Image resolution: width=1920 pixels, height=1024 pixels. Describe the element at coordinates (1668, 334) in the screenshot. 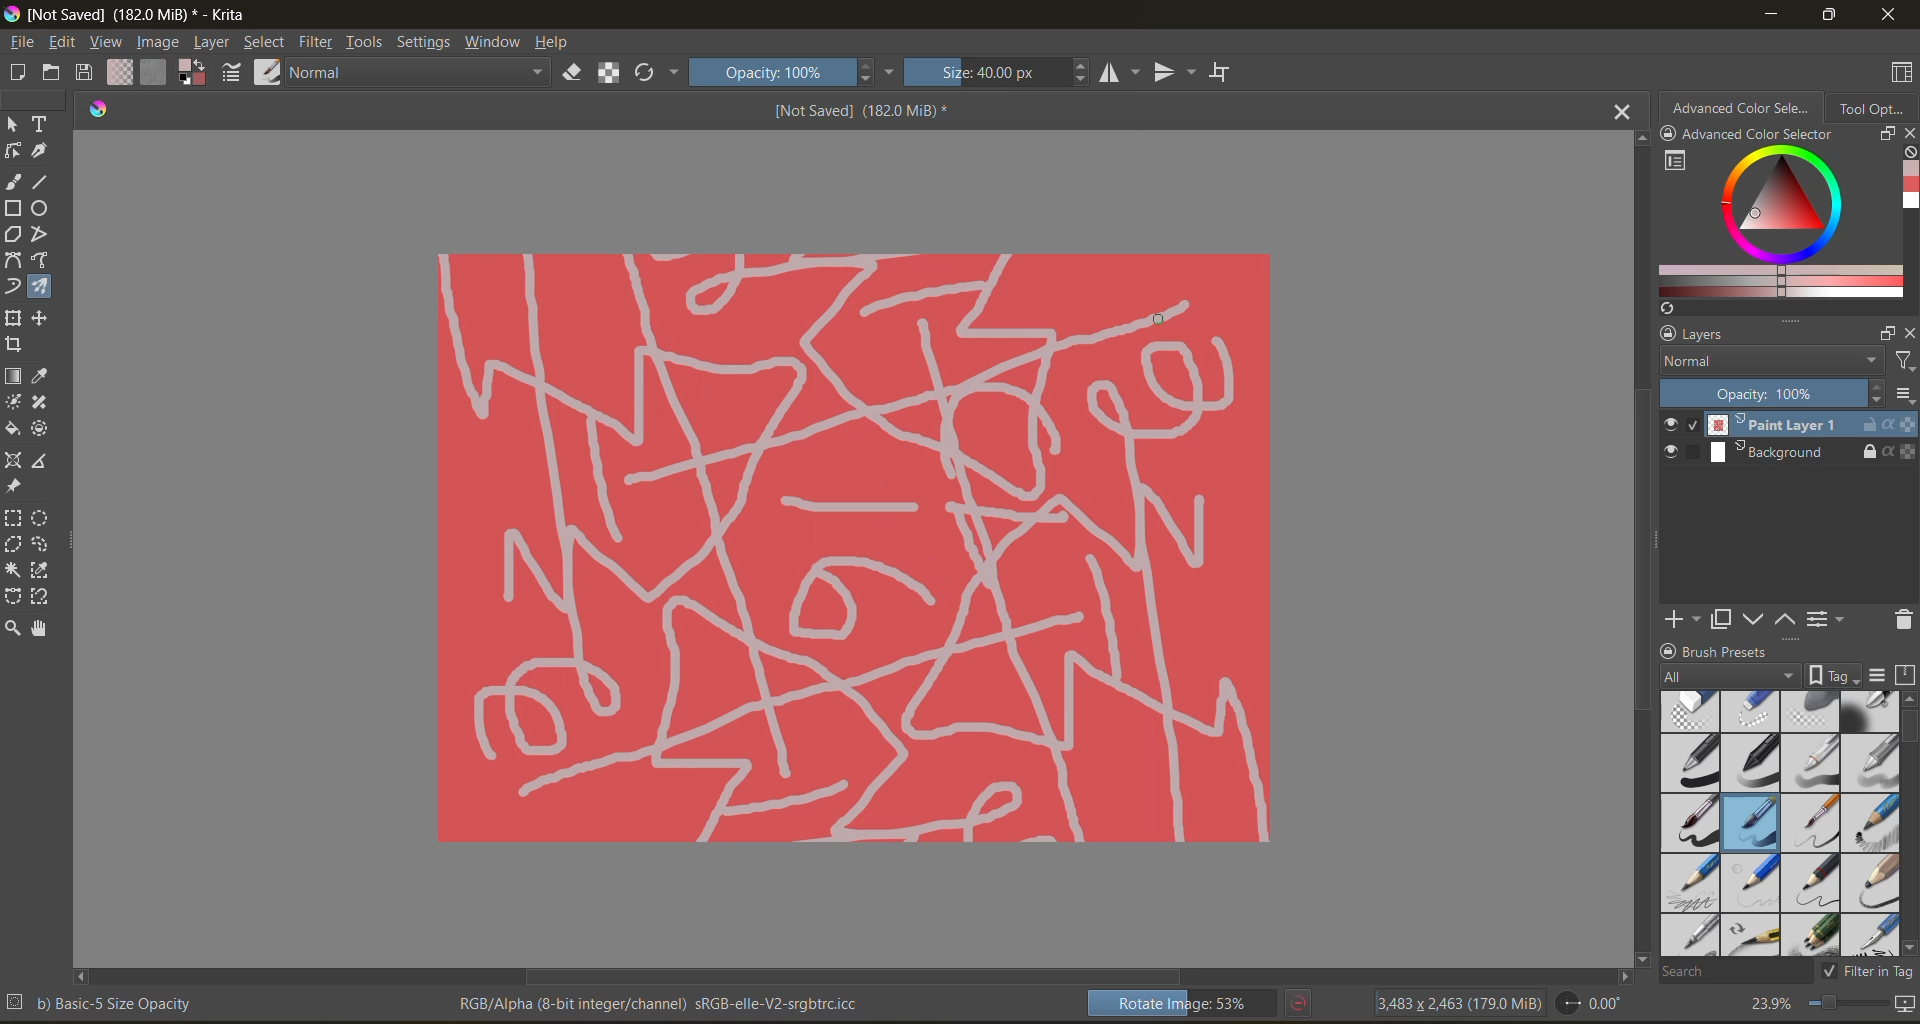

I see `lock docker` at that location.